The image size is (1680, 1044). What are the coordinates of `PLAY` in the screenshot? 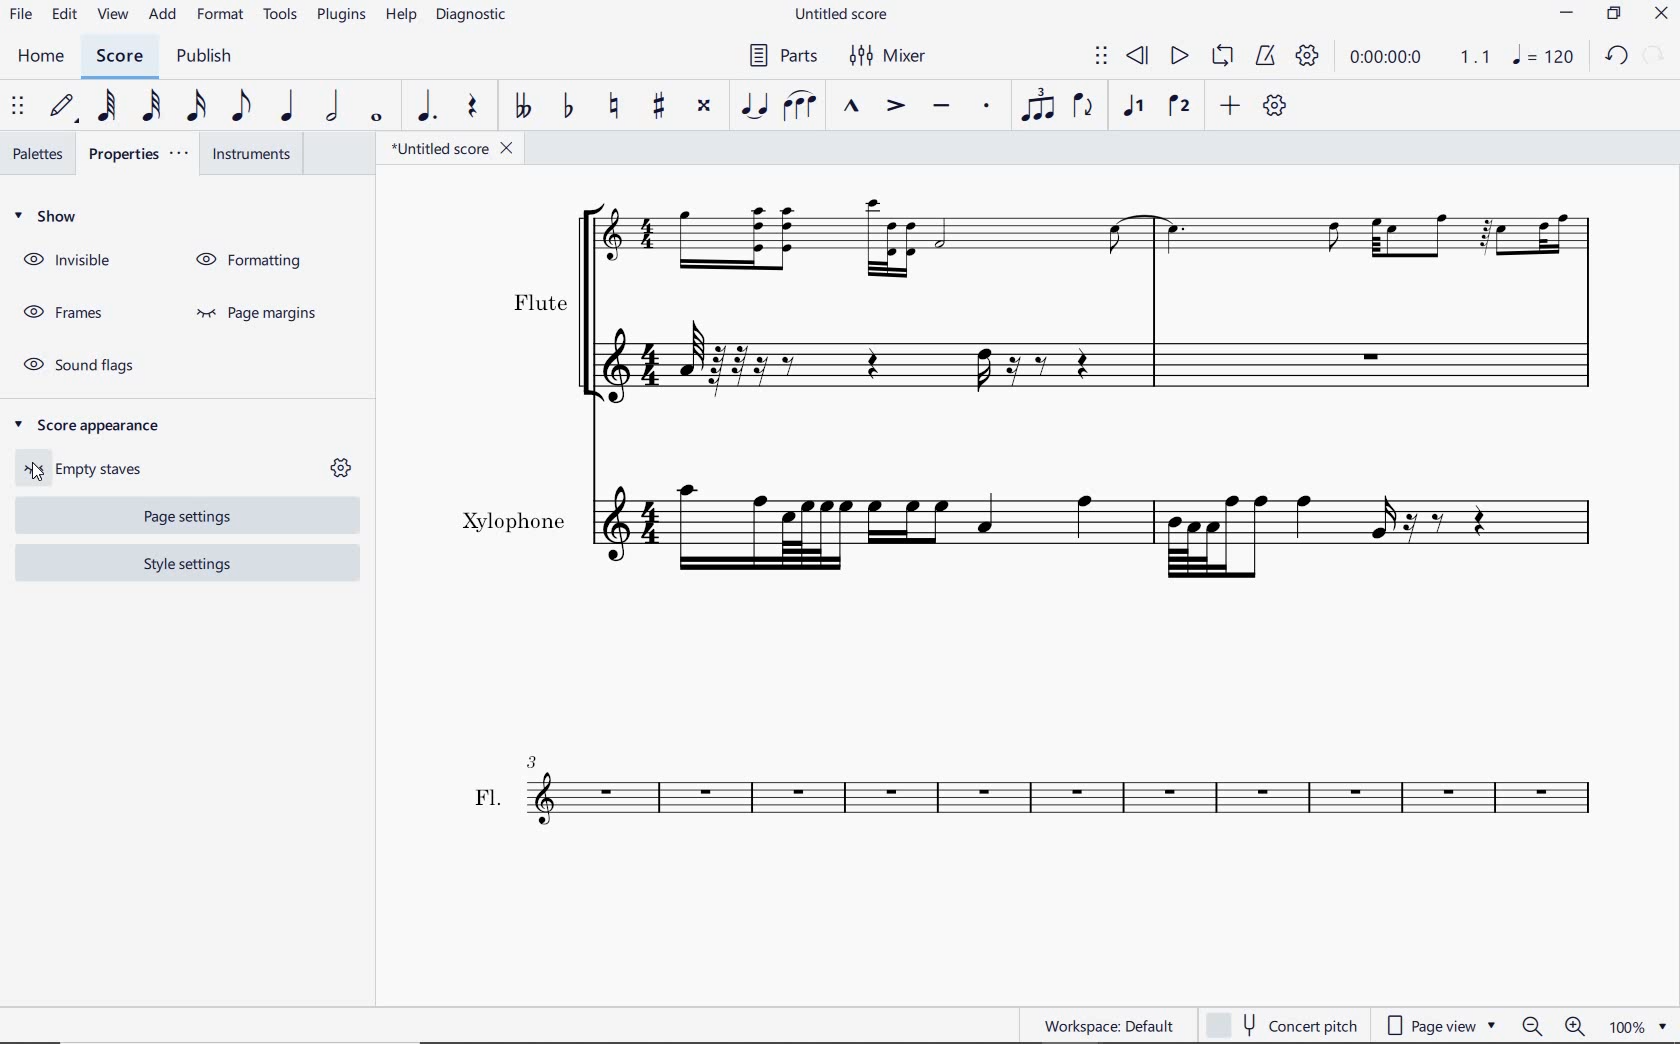 It's located at (1175, 58).